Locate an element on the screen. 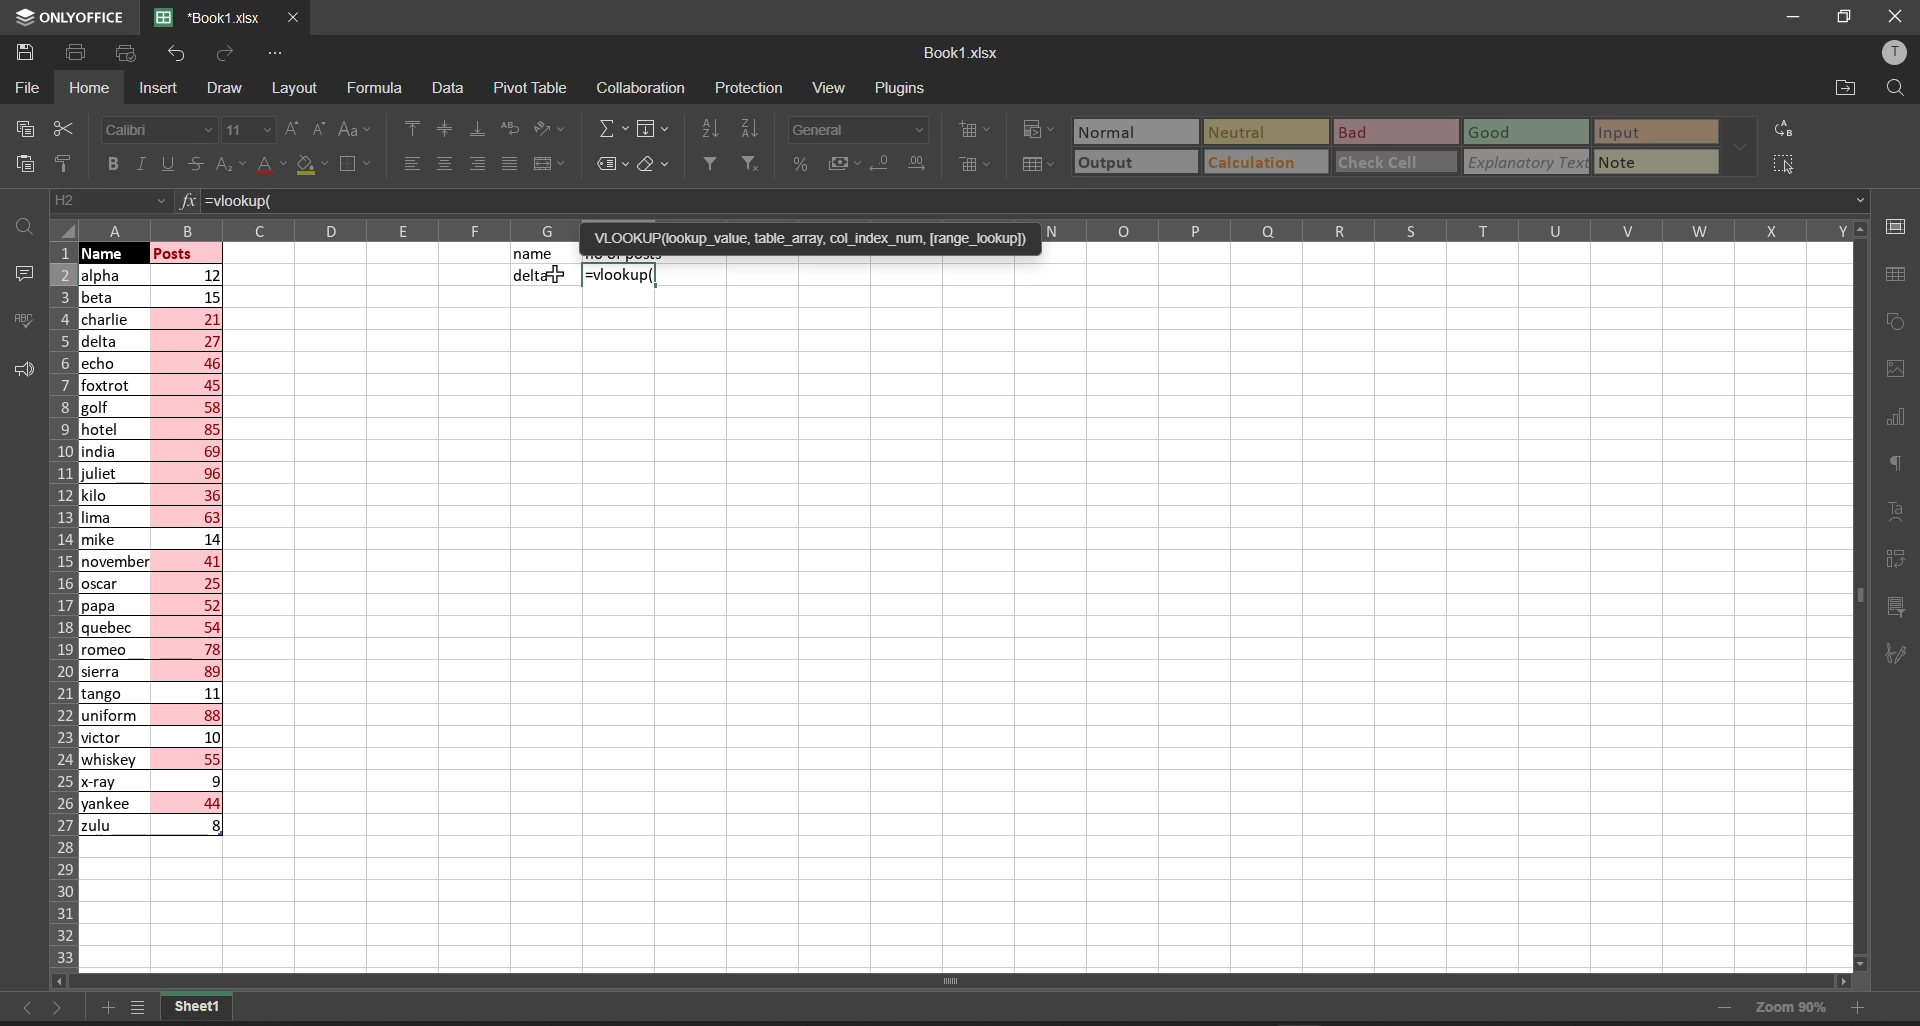 This screenshot has height=1026, width=1920. data font additional options is located at coordinates (1739, 142).